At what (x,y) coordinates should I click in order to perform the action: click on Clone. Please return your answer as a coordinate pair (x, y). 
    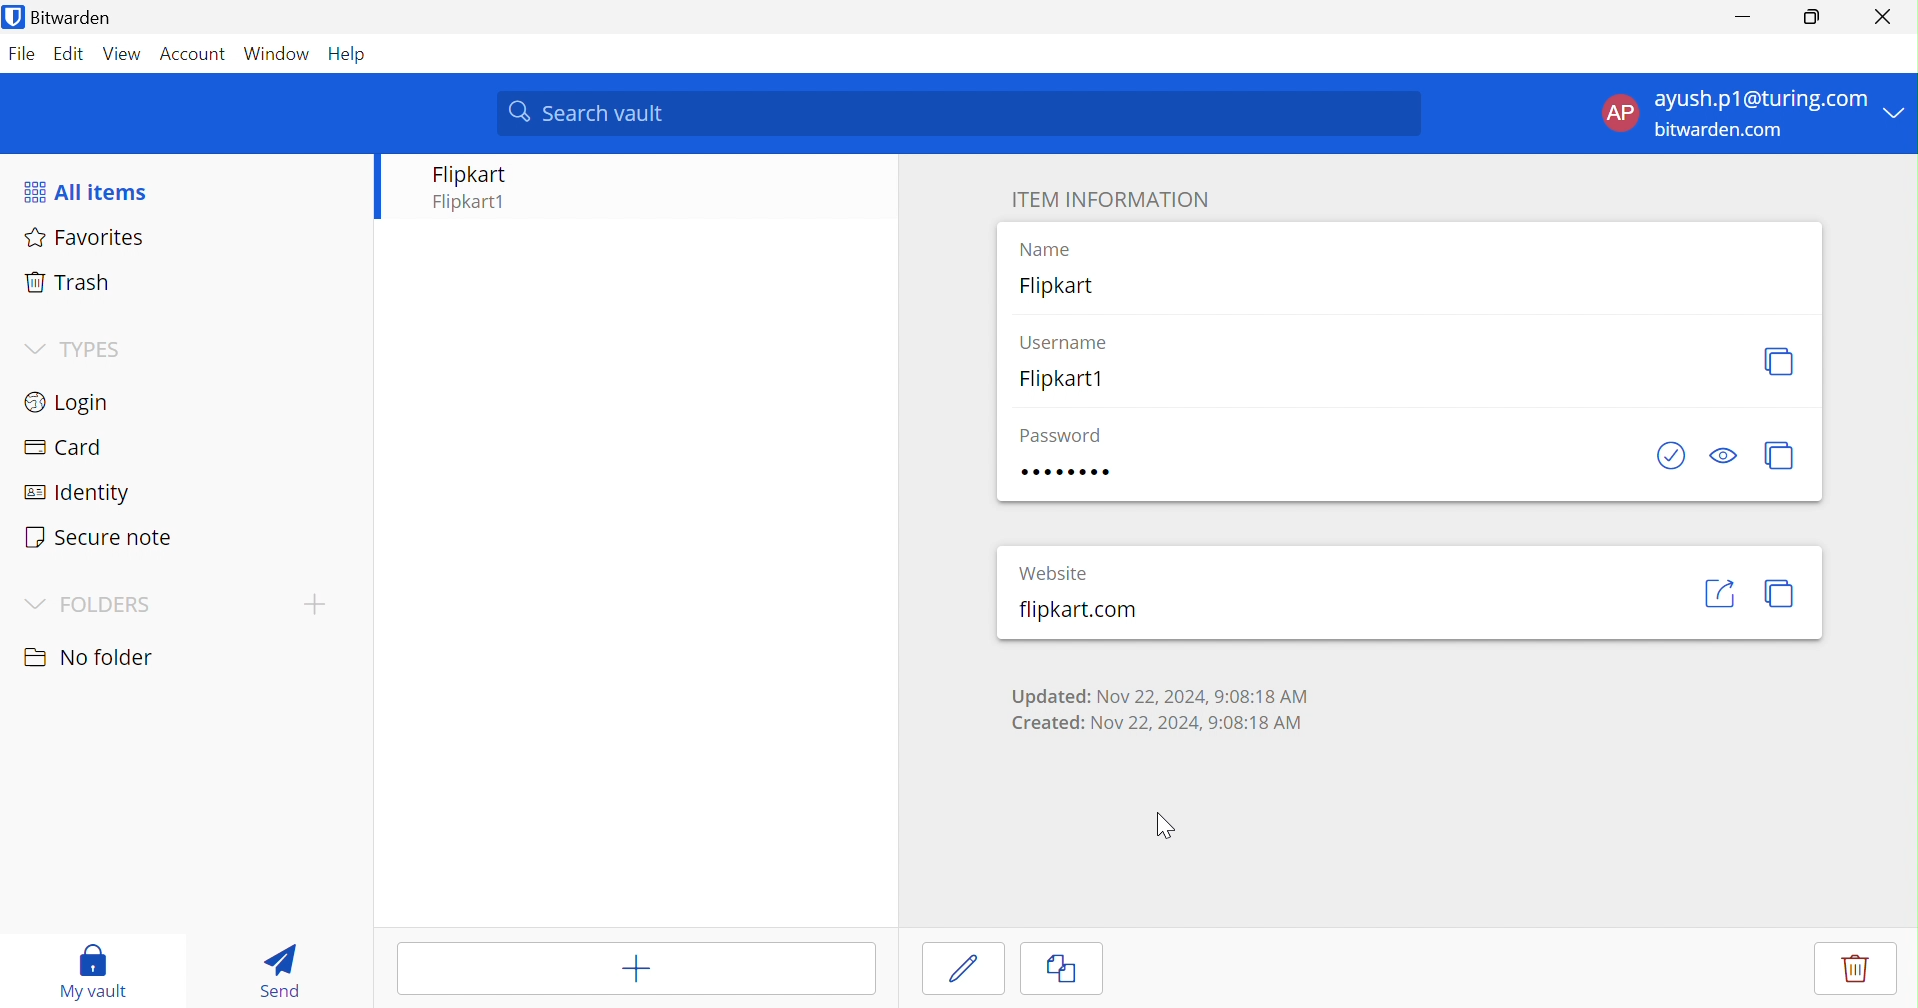
    Looking at the image, I should click on (1064, 973).